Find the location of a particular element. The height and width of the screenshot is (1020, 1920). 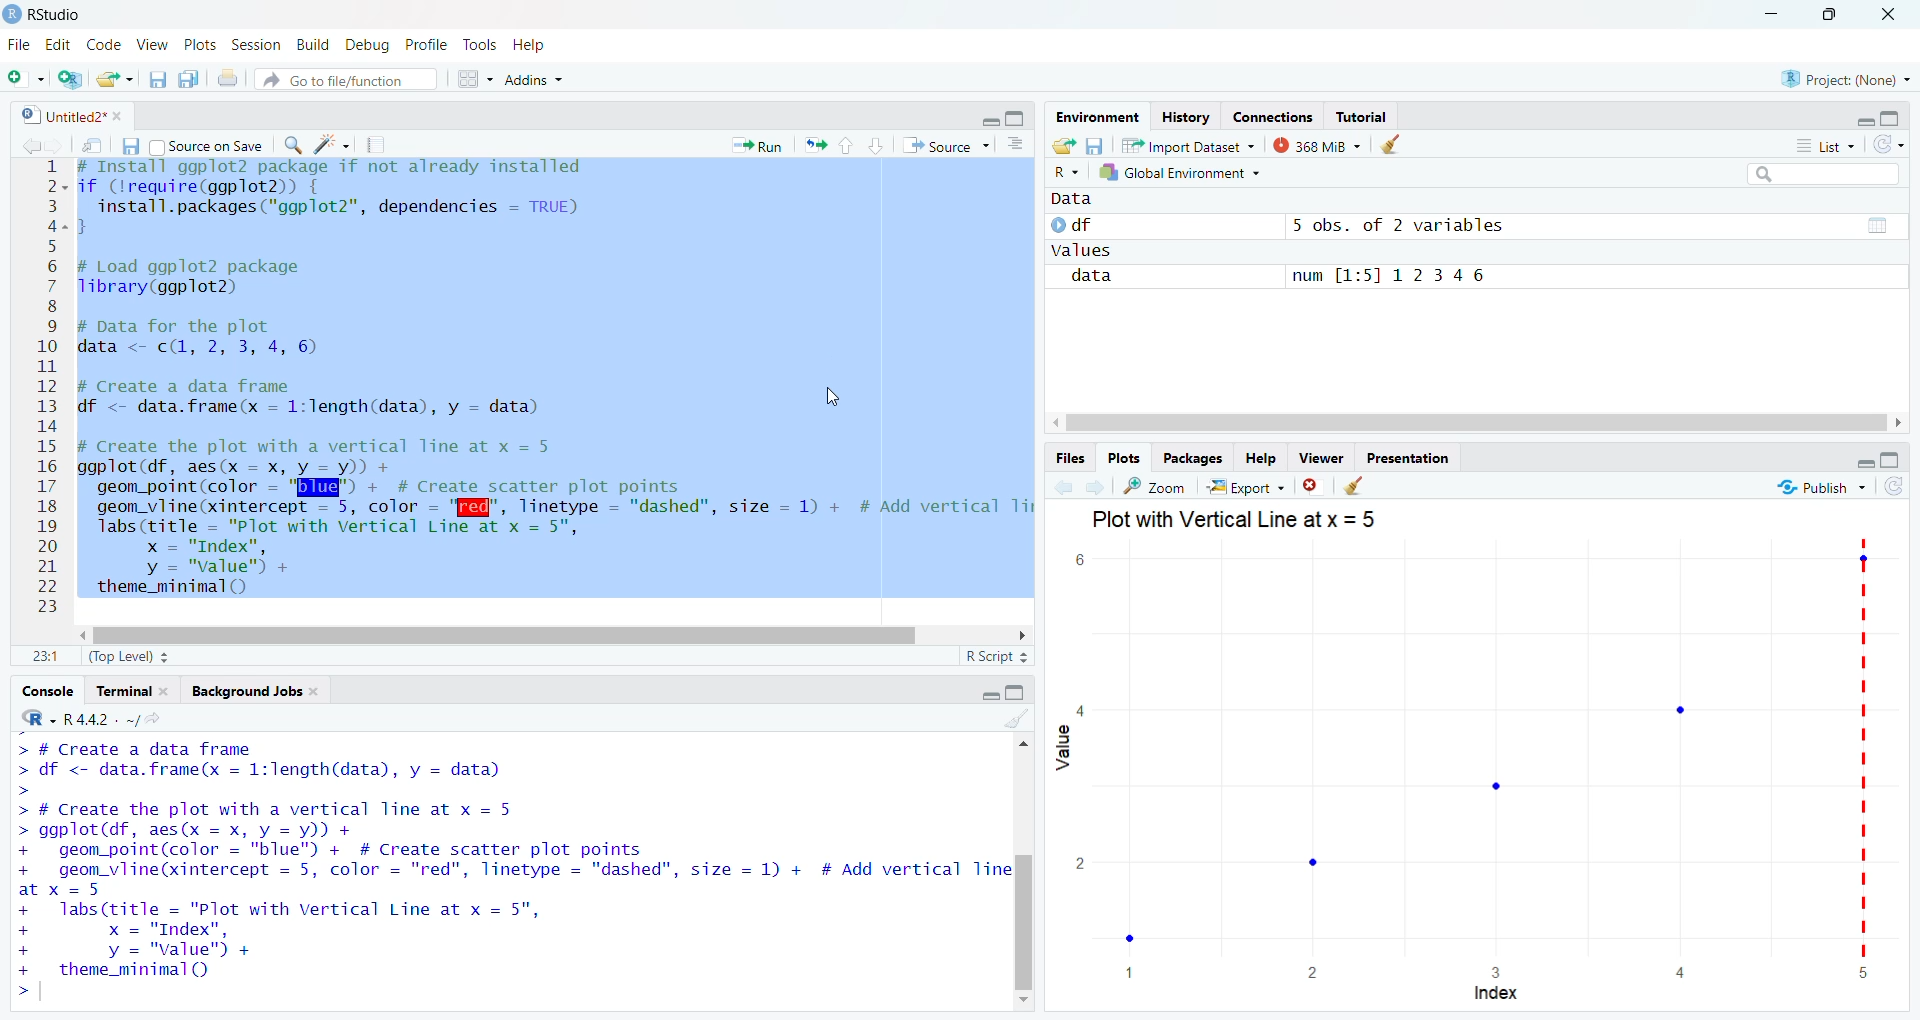

minimise is located at coordinates (984, 120).